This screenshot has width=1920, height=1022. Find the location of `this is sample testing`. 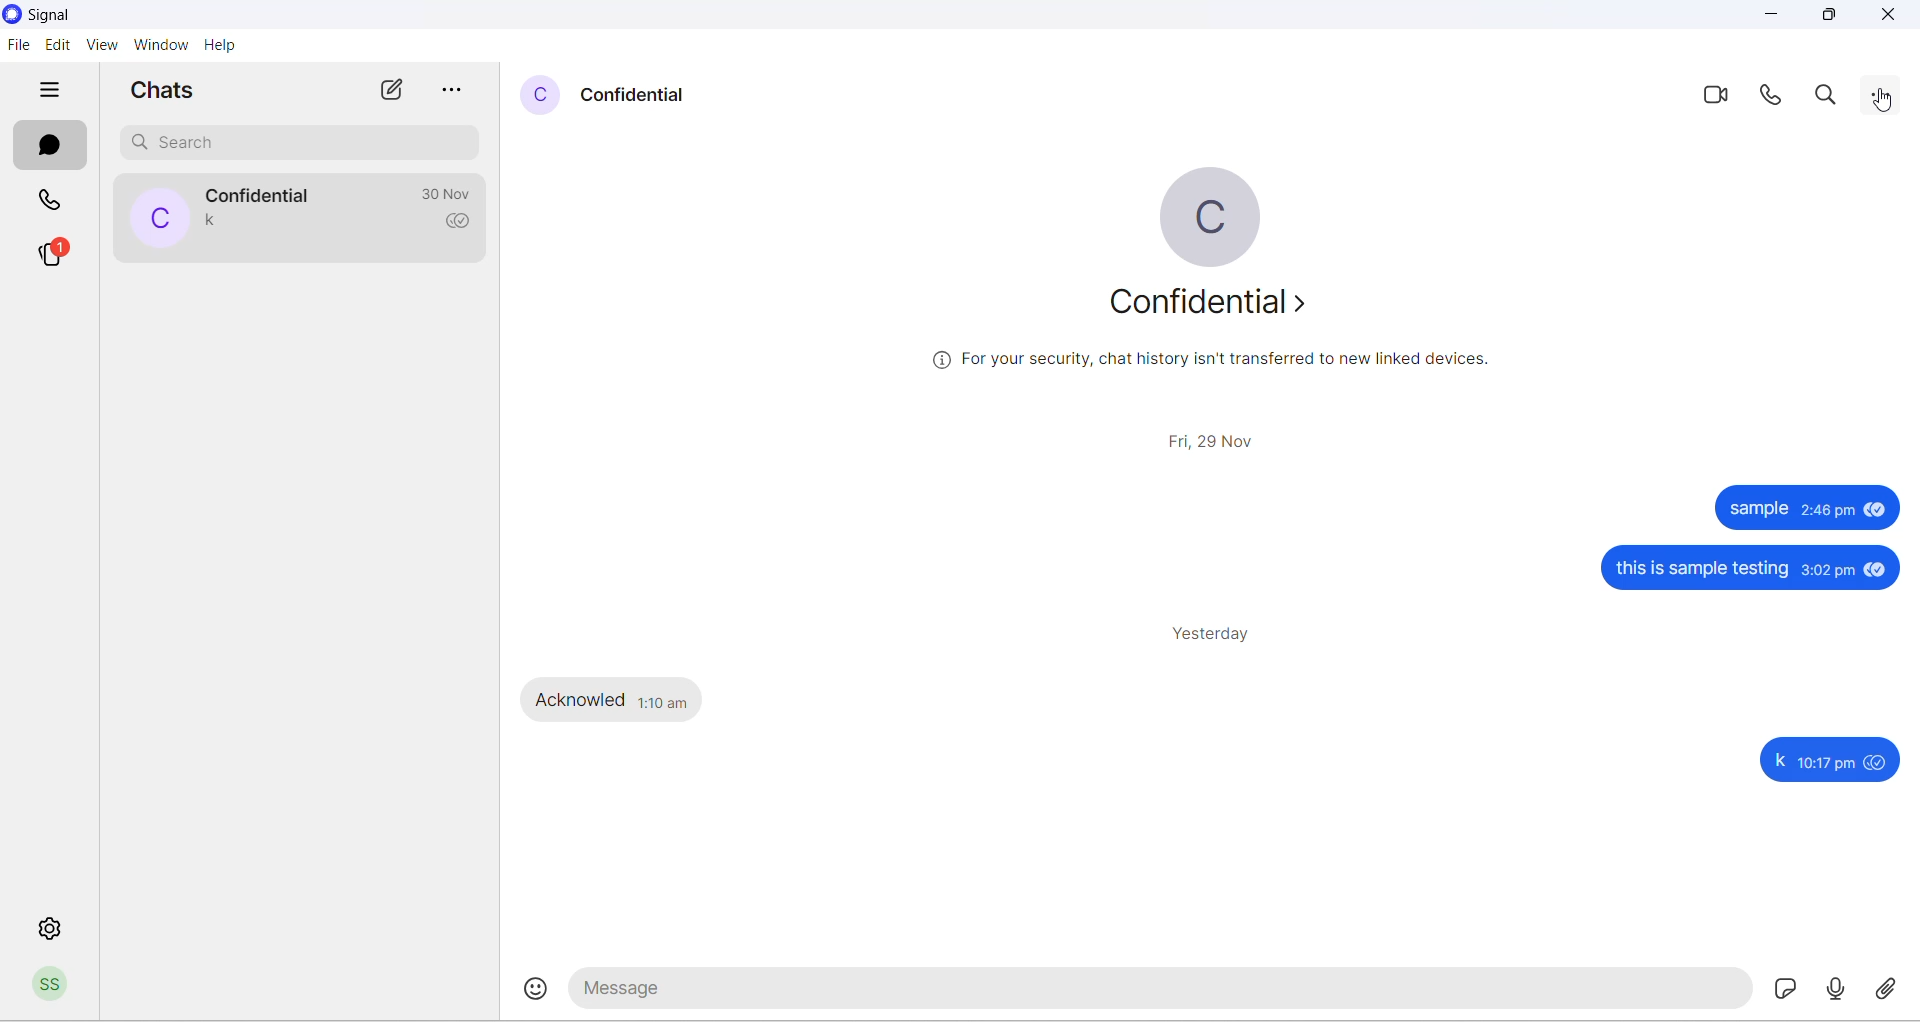

this is sample testing is located at coordinates (1702, 569).